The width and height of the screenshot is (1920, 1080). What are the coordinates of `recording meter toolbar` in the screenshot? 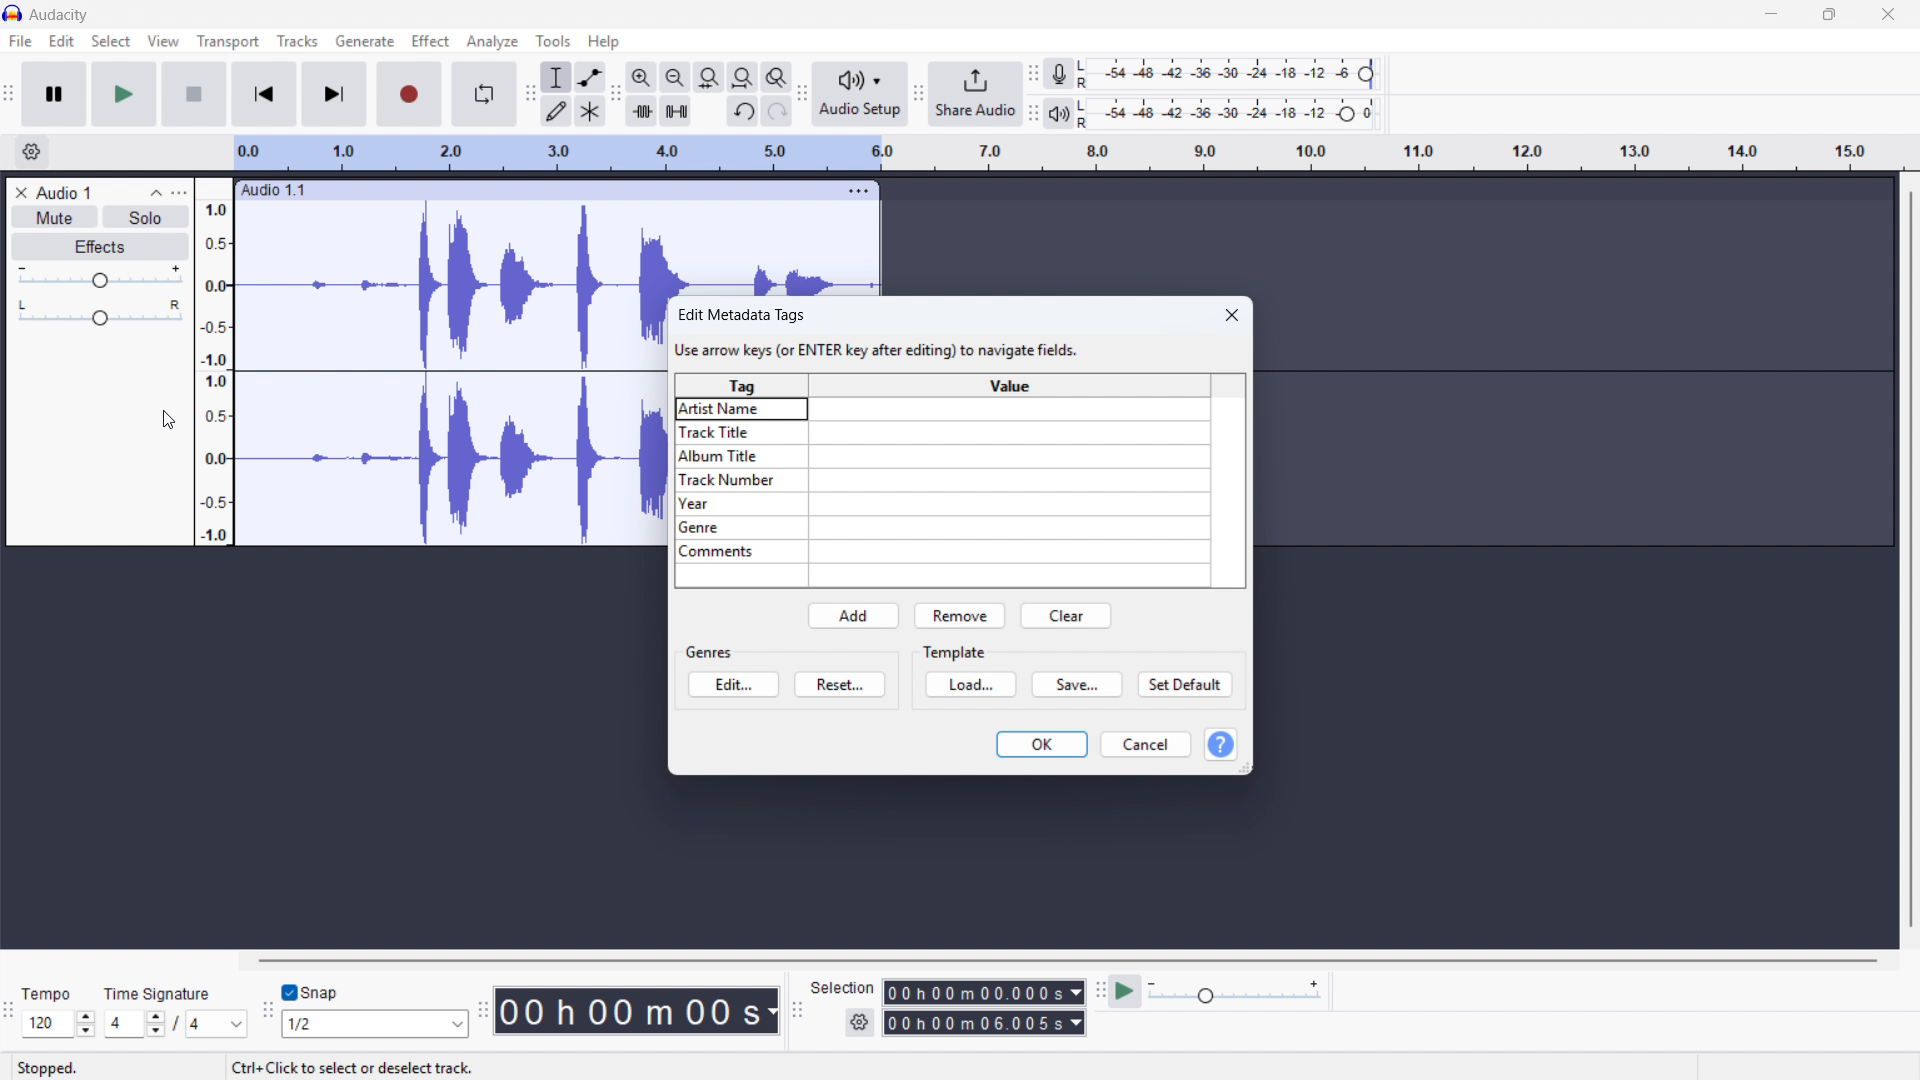 It's located at (1032, 74).